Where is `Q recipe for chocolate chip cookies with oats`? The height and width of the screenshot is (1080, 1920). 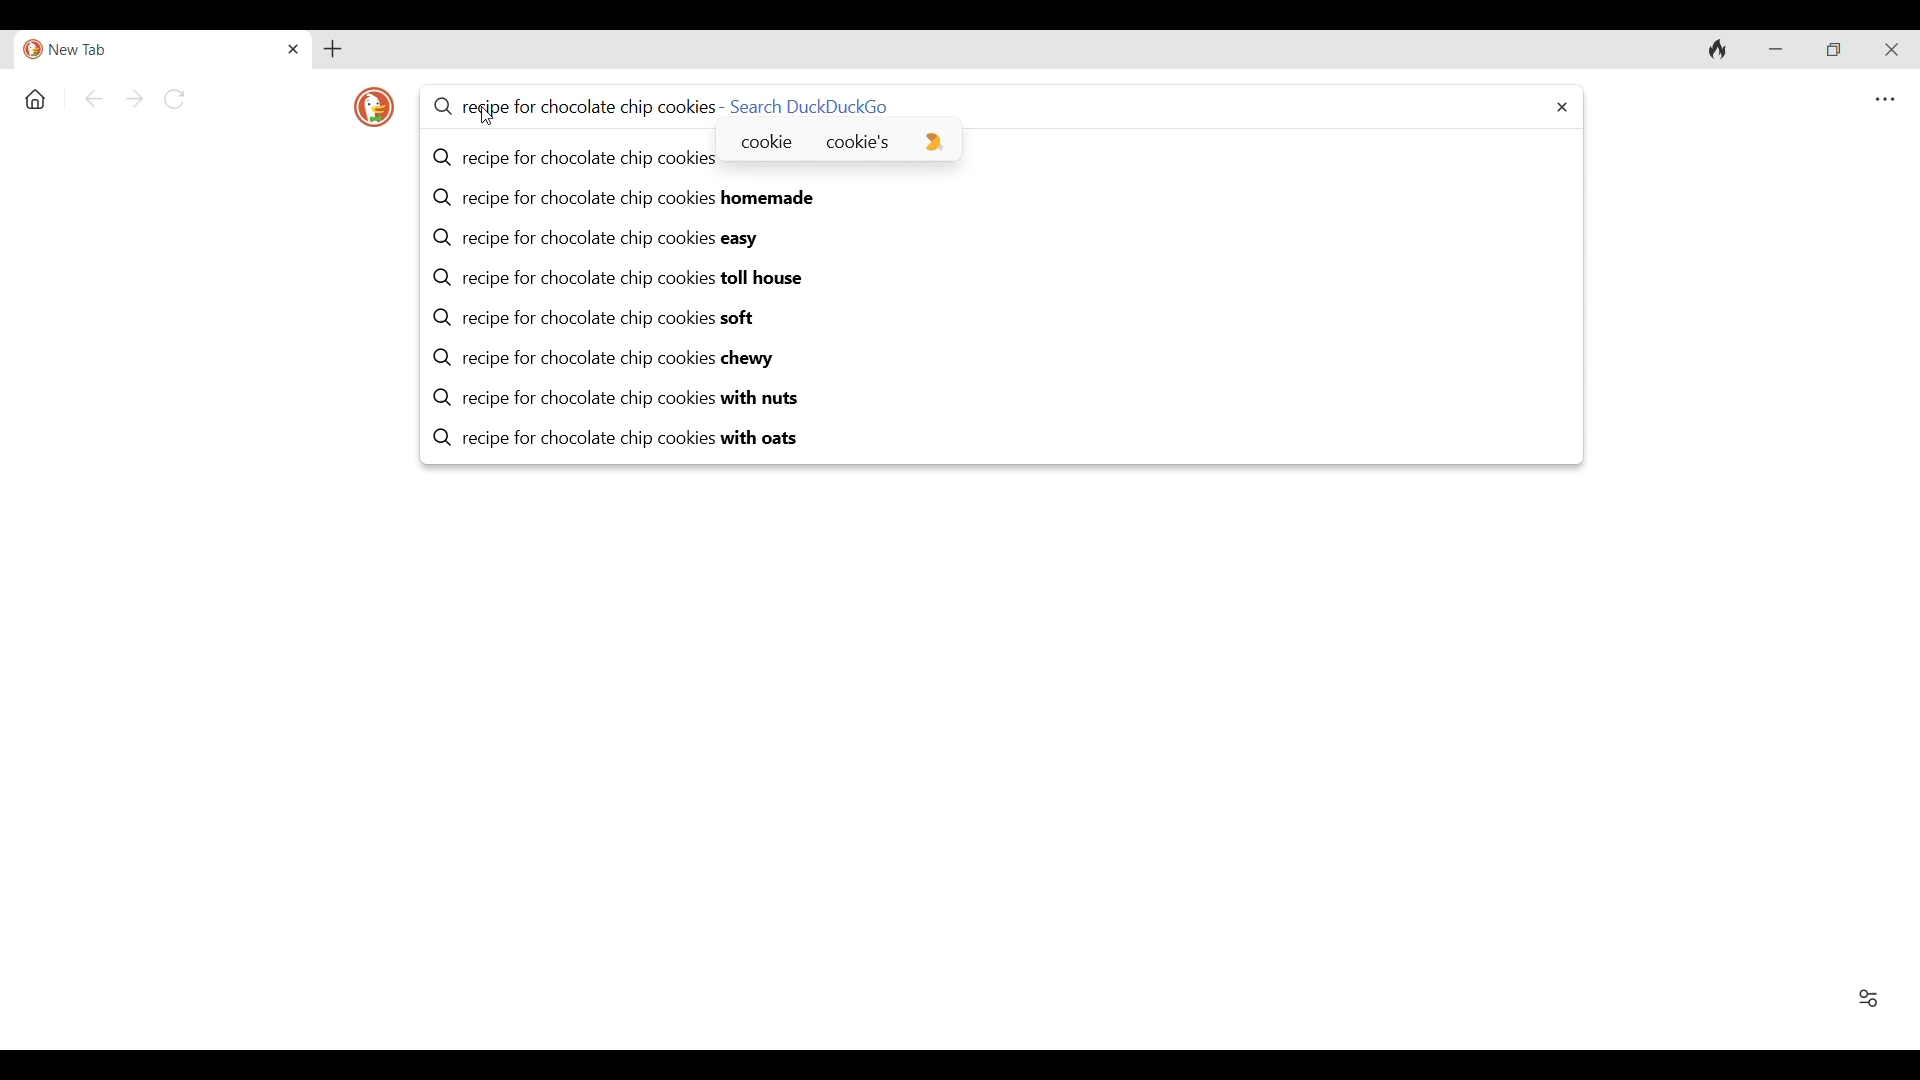 Q recipe for chocolate chip cookies with oats is located at coordinates (1004, 439).